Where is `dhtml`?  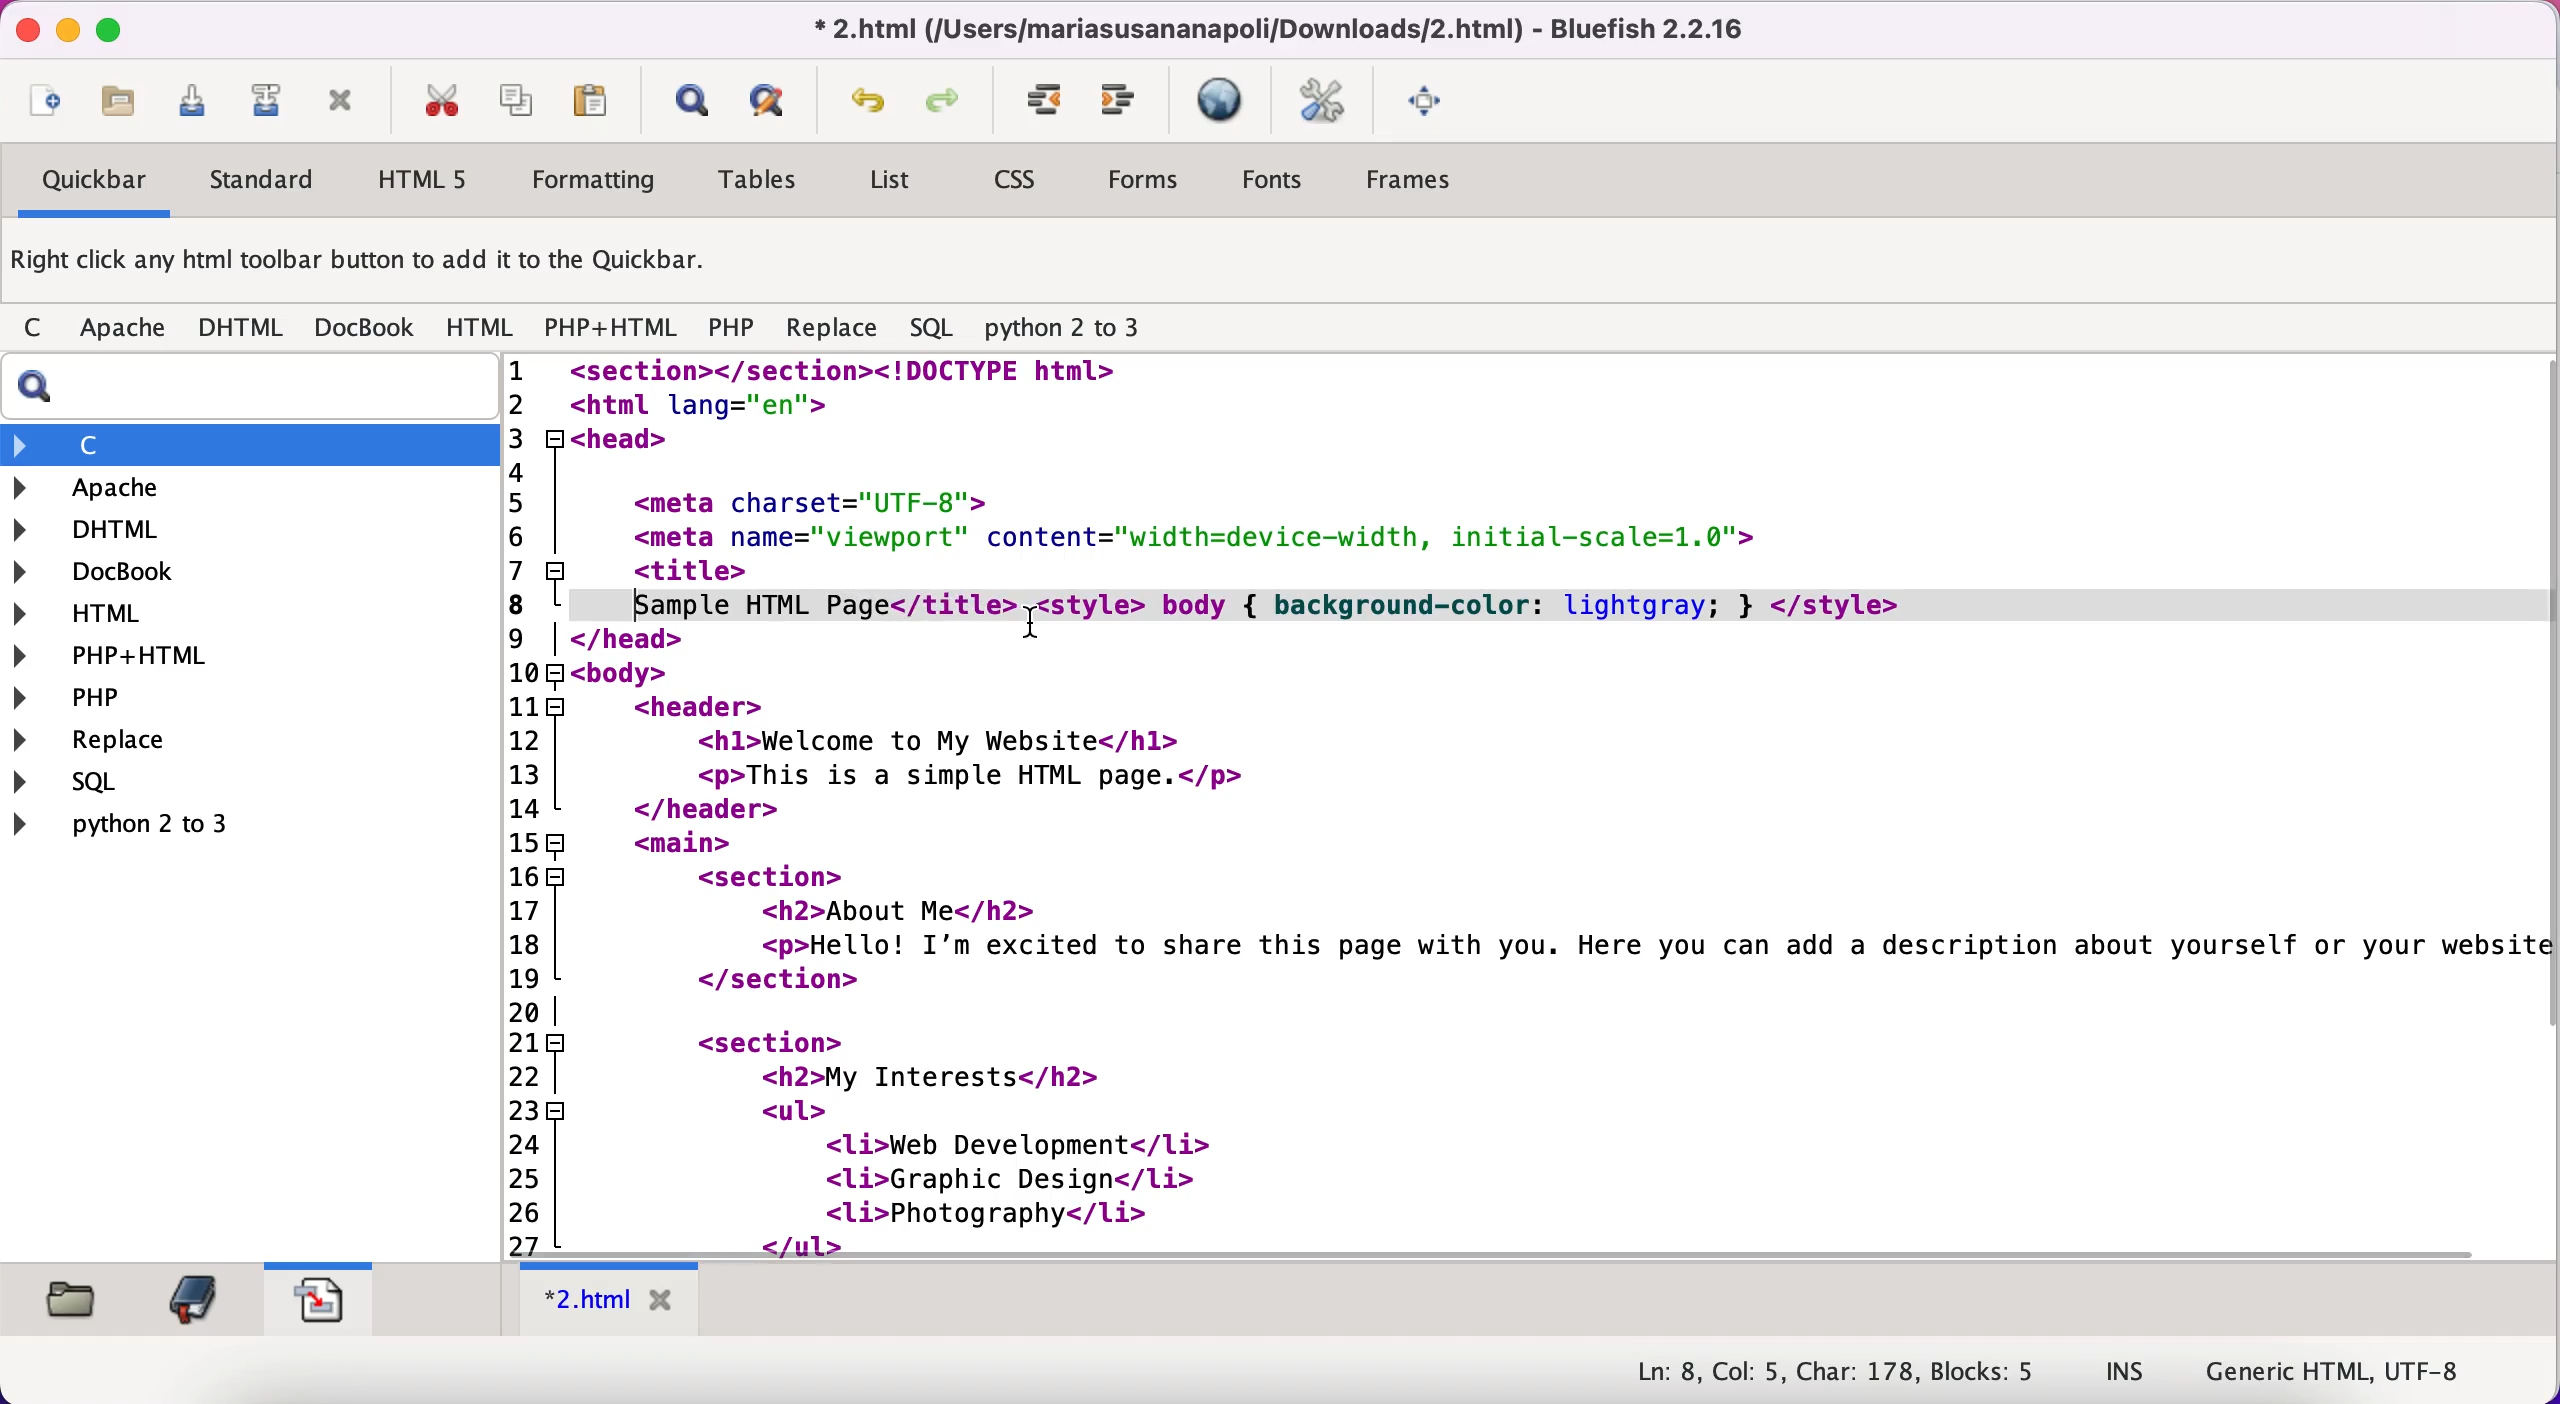 dhtml is located at coordinates (101, 527).